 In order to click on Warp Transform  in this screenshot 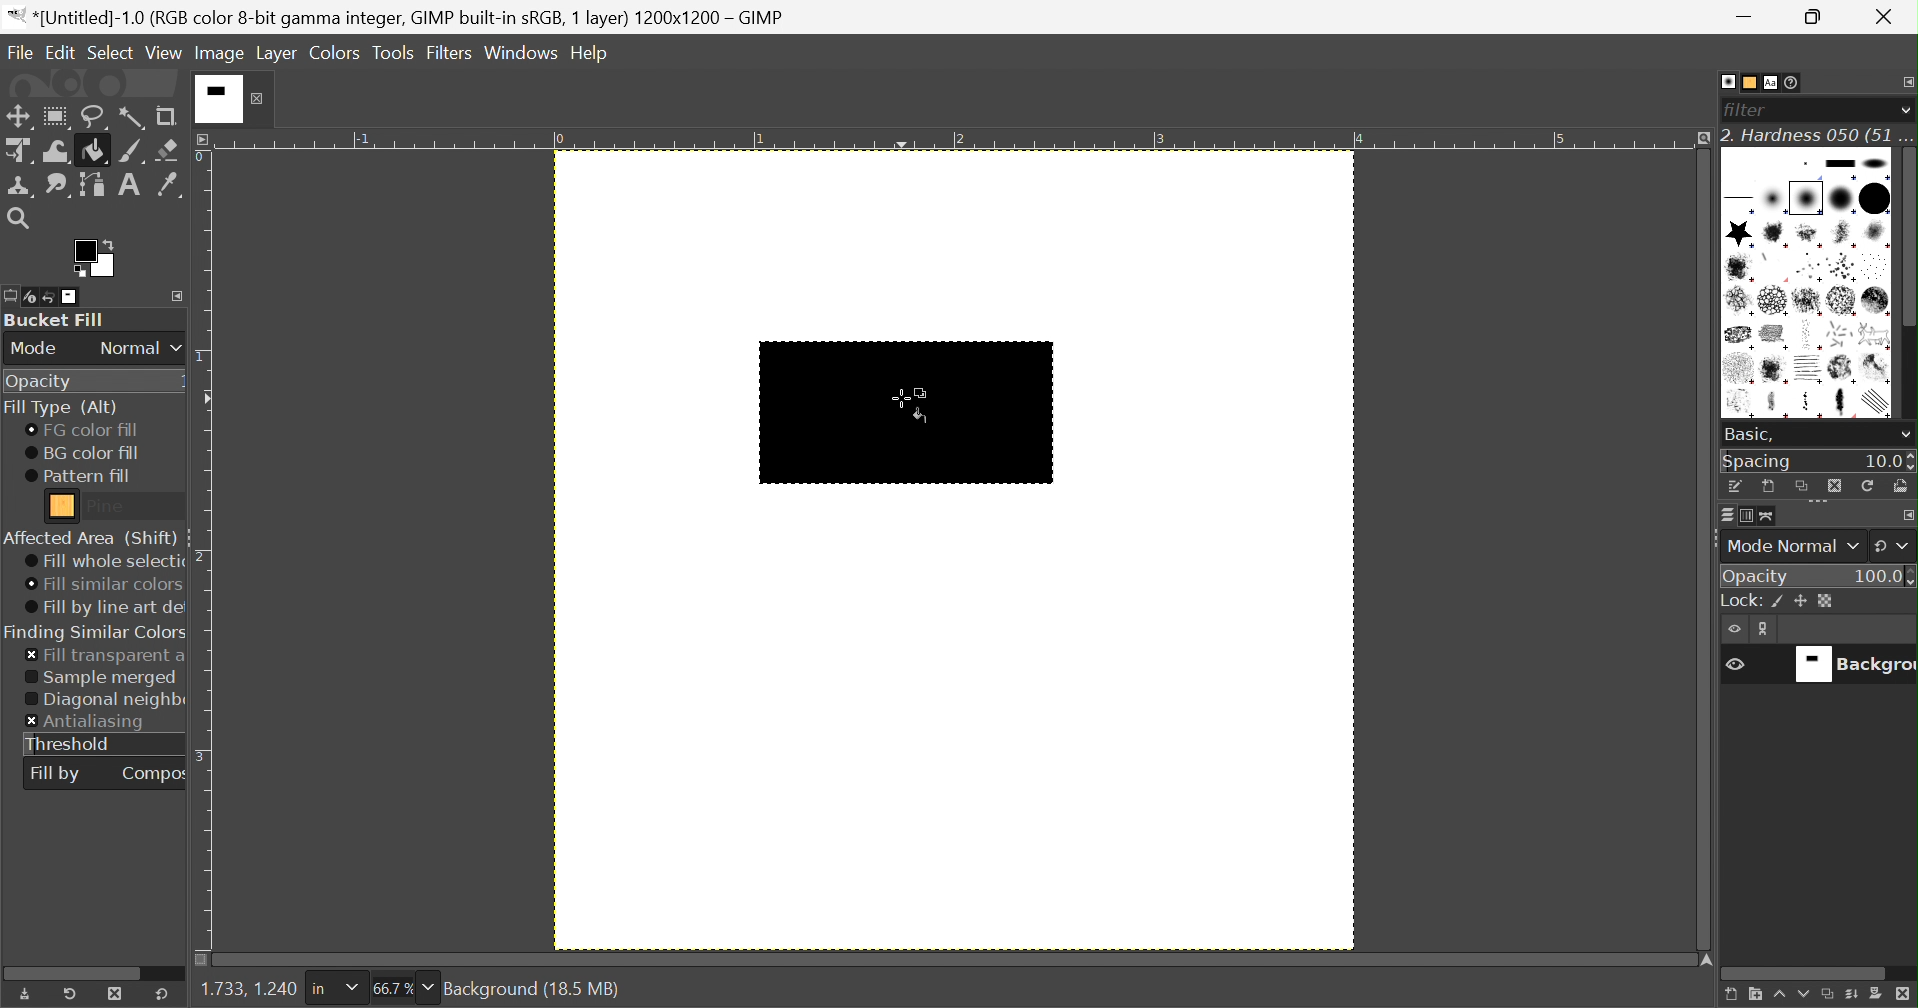, I will do `click(57, 151)`.